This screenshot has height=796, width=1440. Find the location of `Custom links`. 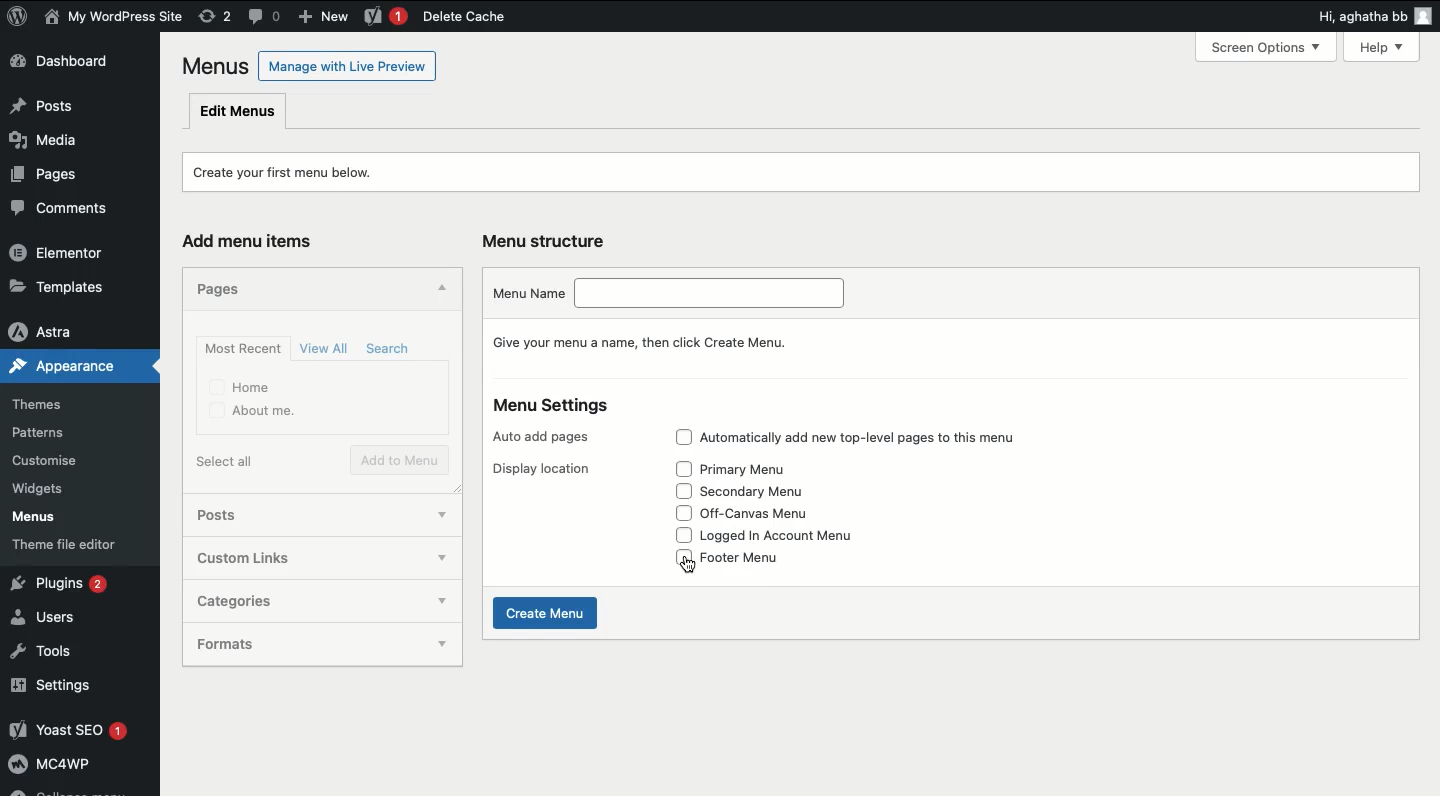

Custom links is located at coordinates (273, 556).